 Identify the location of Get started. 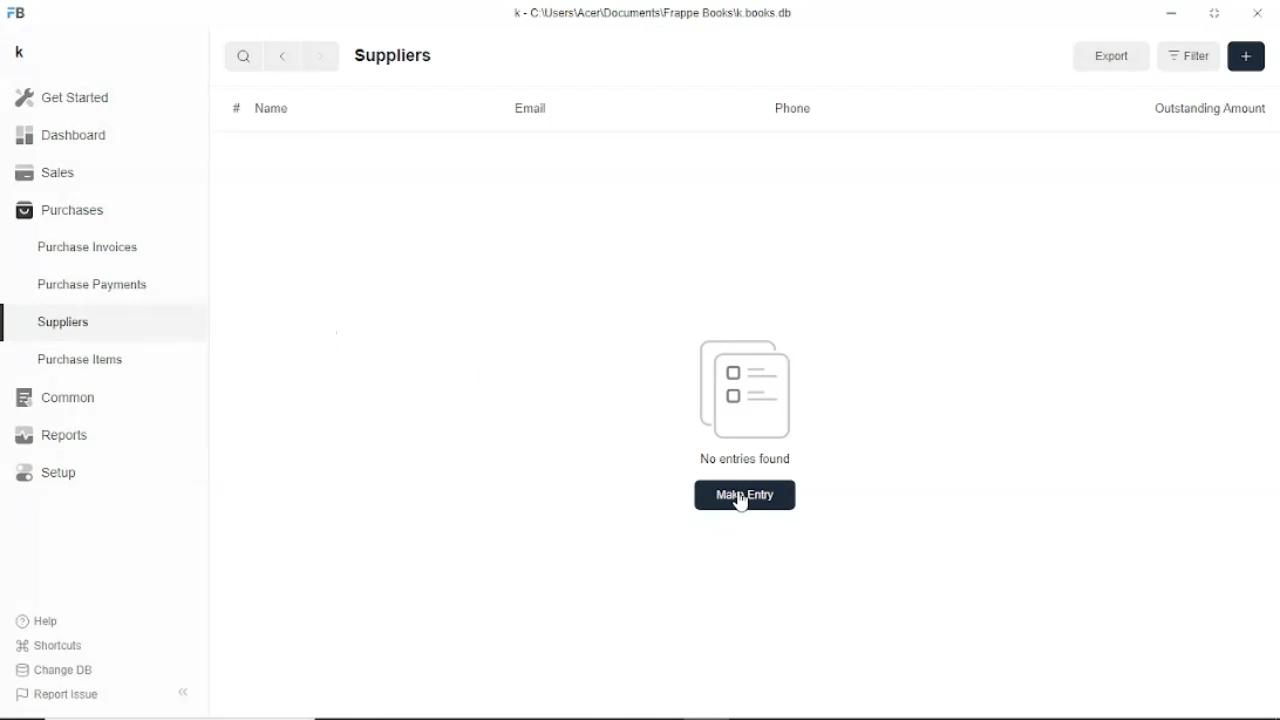
(63, 97).